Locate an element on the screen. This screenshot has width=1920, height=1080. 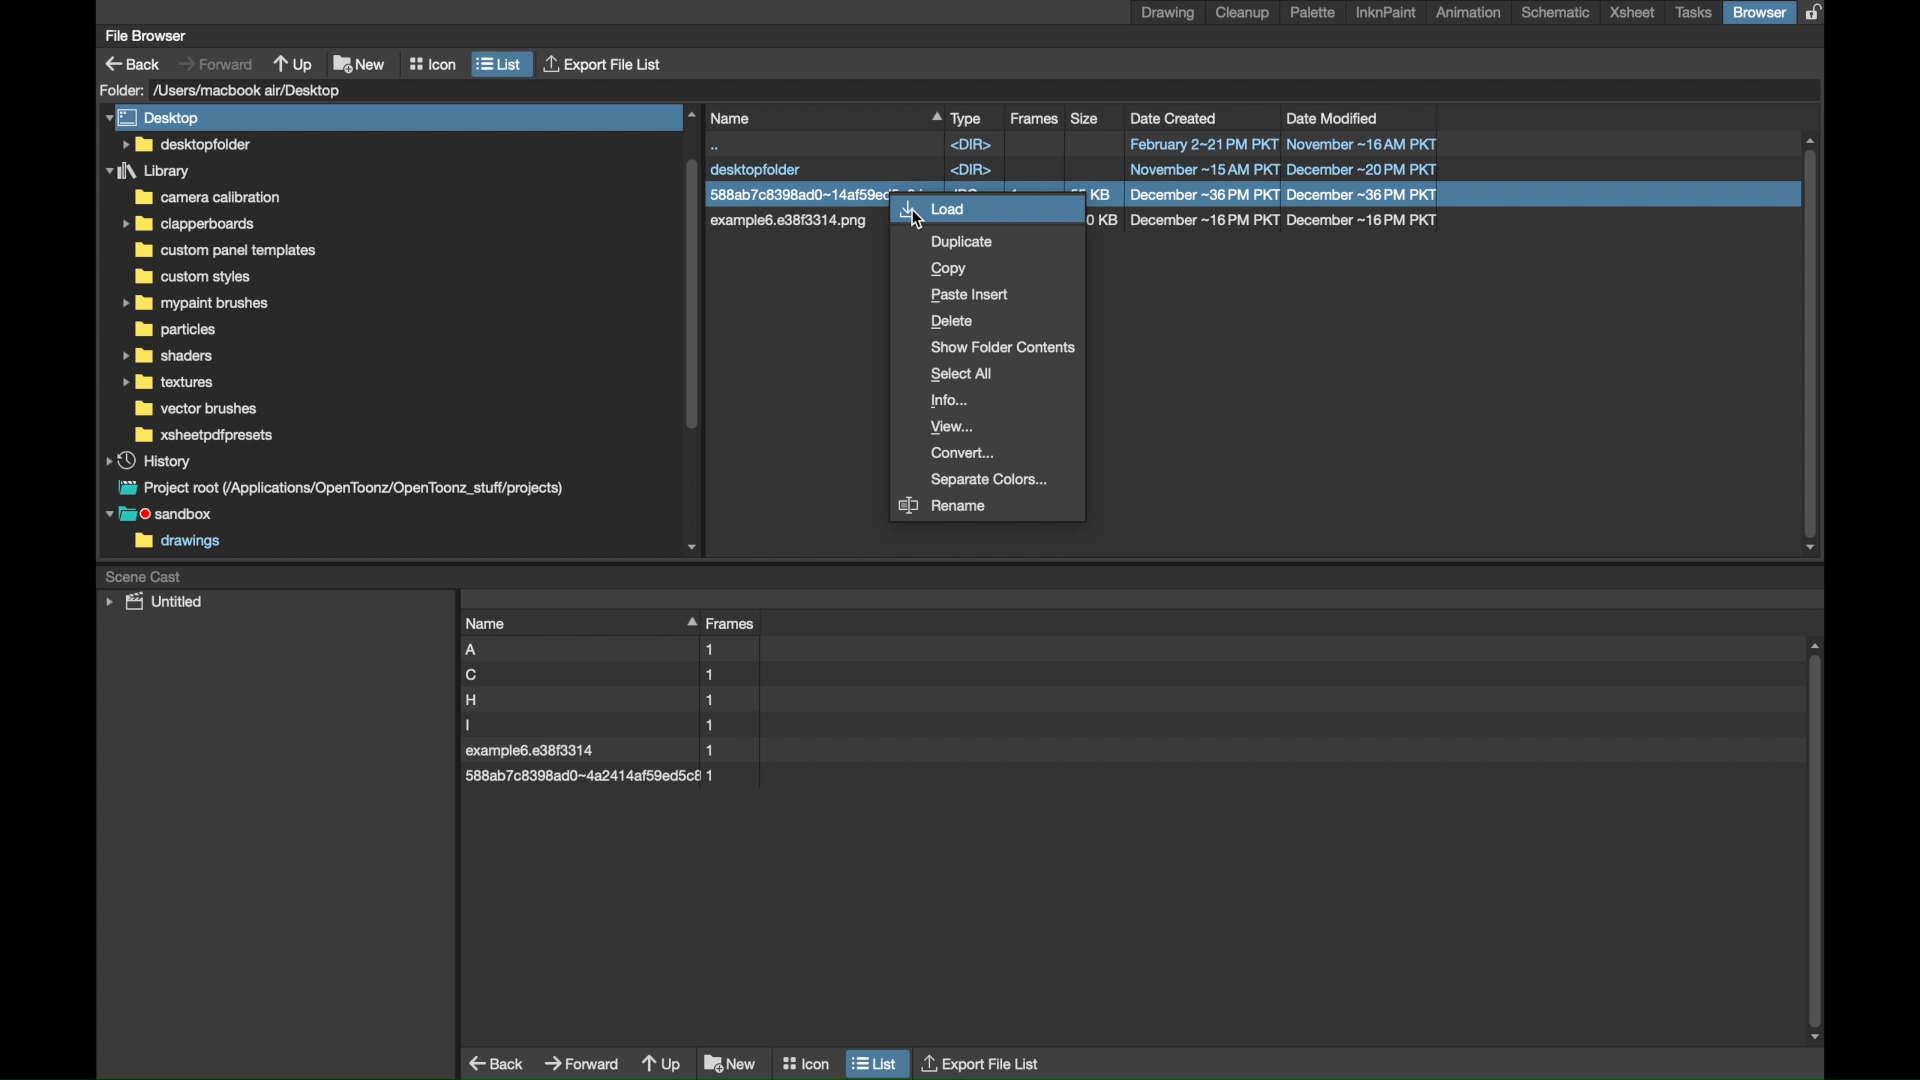
scroll box is located at coordinates (1818, 843).